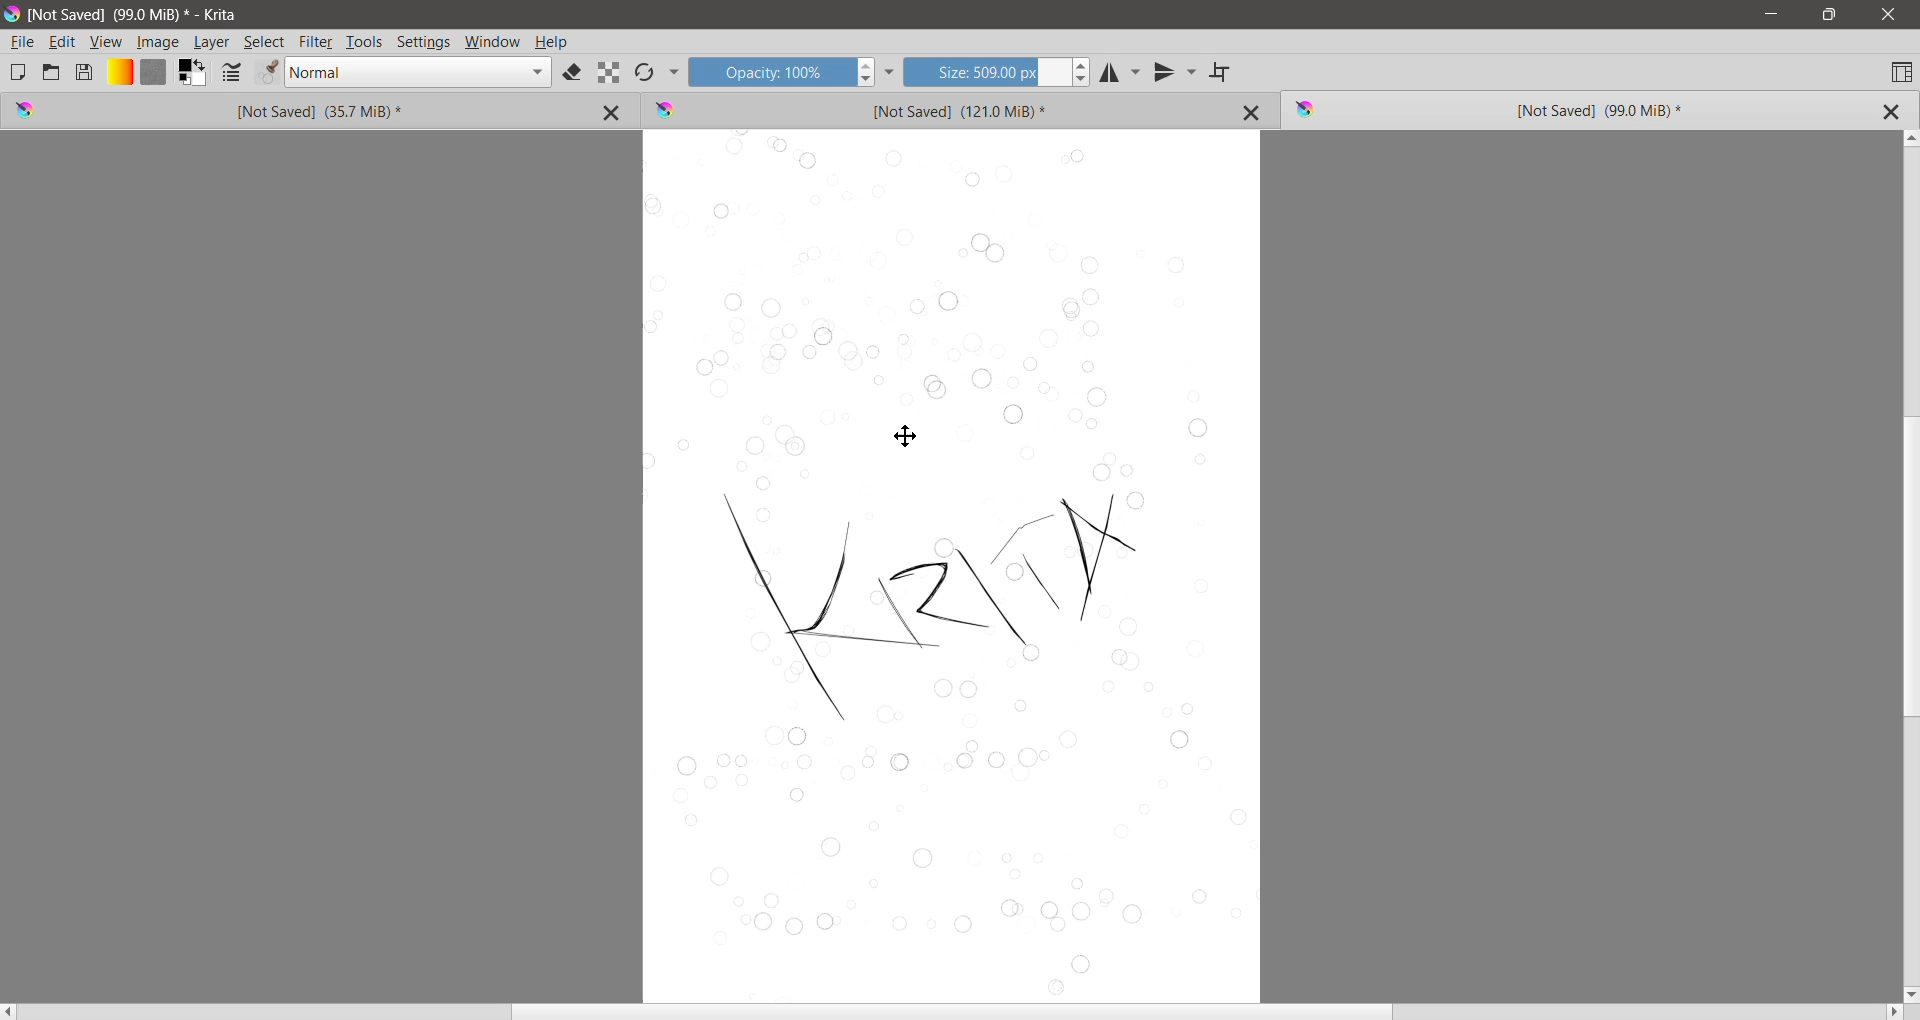  I want to click on Close, so click(1889, 15).